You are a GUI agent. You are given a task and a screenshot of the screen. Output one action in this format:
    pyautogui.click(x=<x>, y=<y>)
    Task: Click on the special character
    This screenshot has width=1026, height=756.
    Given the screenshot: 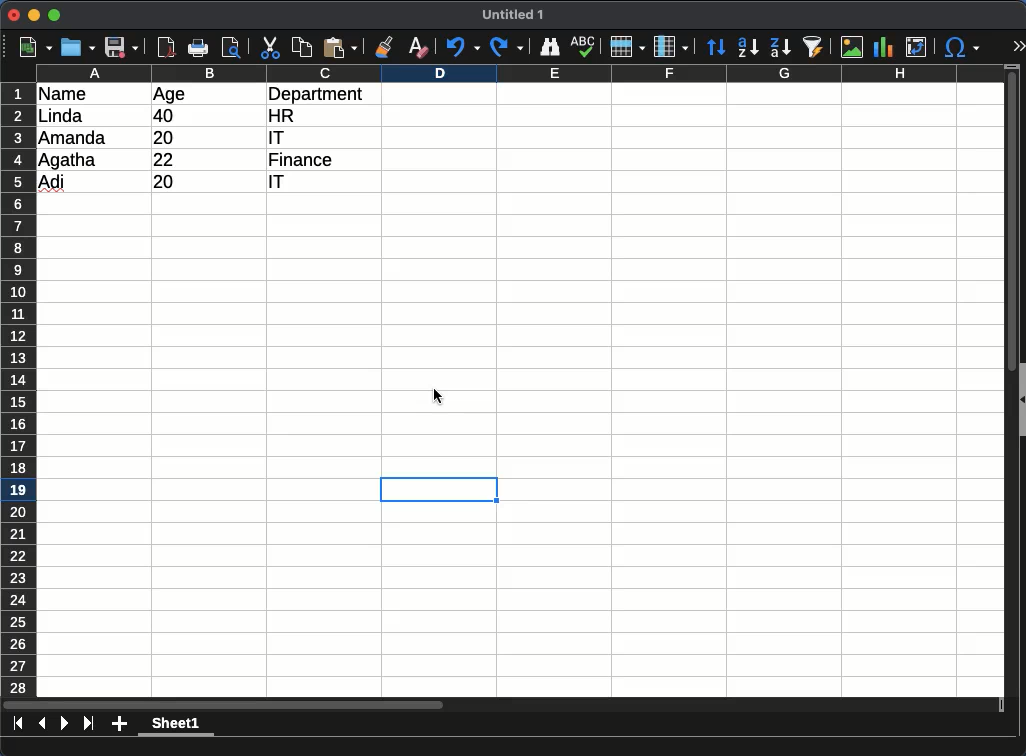 What is the action you would take?
    pyautogui.click(x=961, y=47)
    